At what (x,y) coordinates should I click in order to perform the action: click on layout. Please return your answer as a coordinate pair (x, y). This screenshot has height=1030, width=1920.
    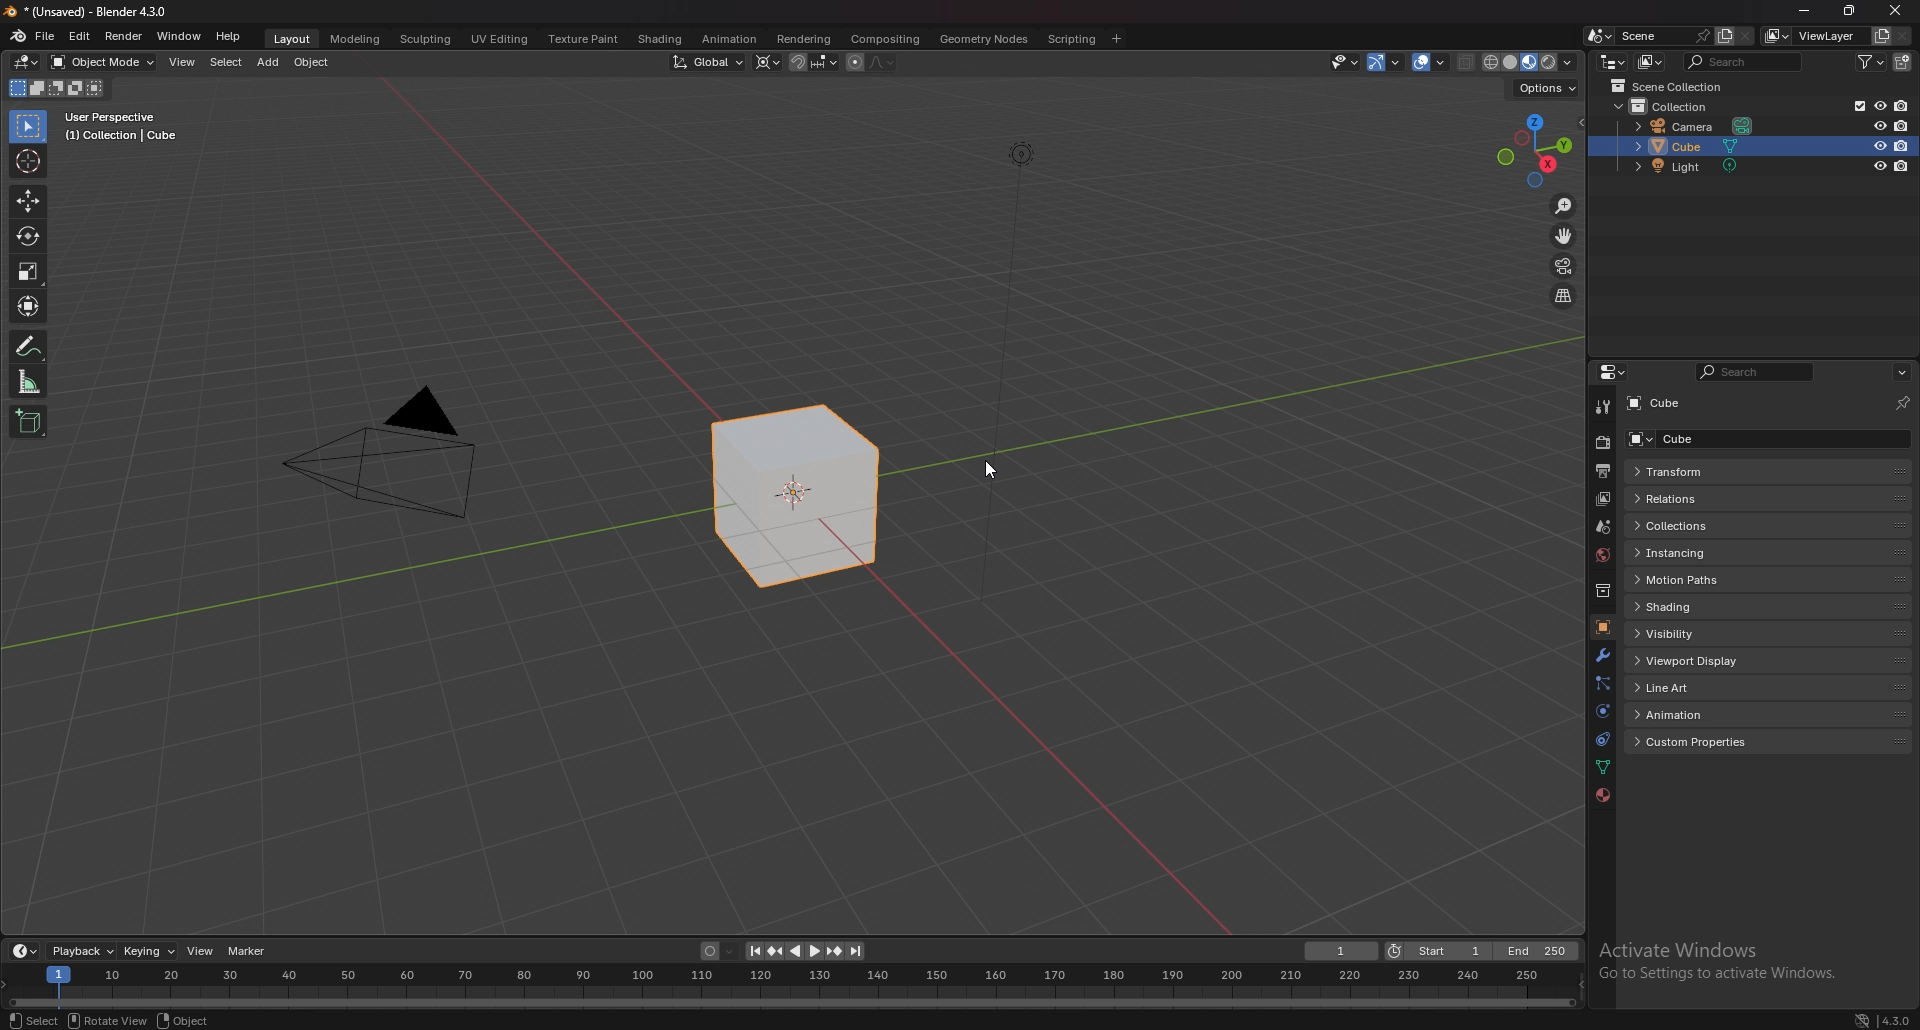
    Looking at the image, I should click on (291, 39).